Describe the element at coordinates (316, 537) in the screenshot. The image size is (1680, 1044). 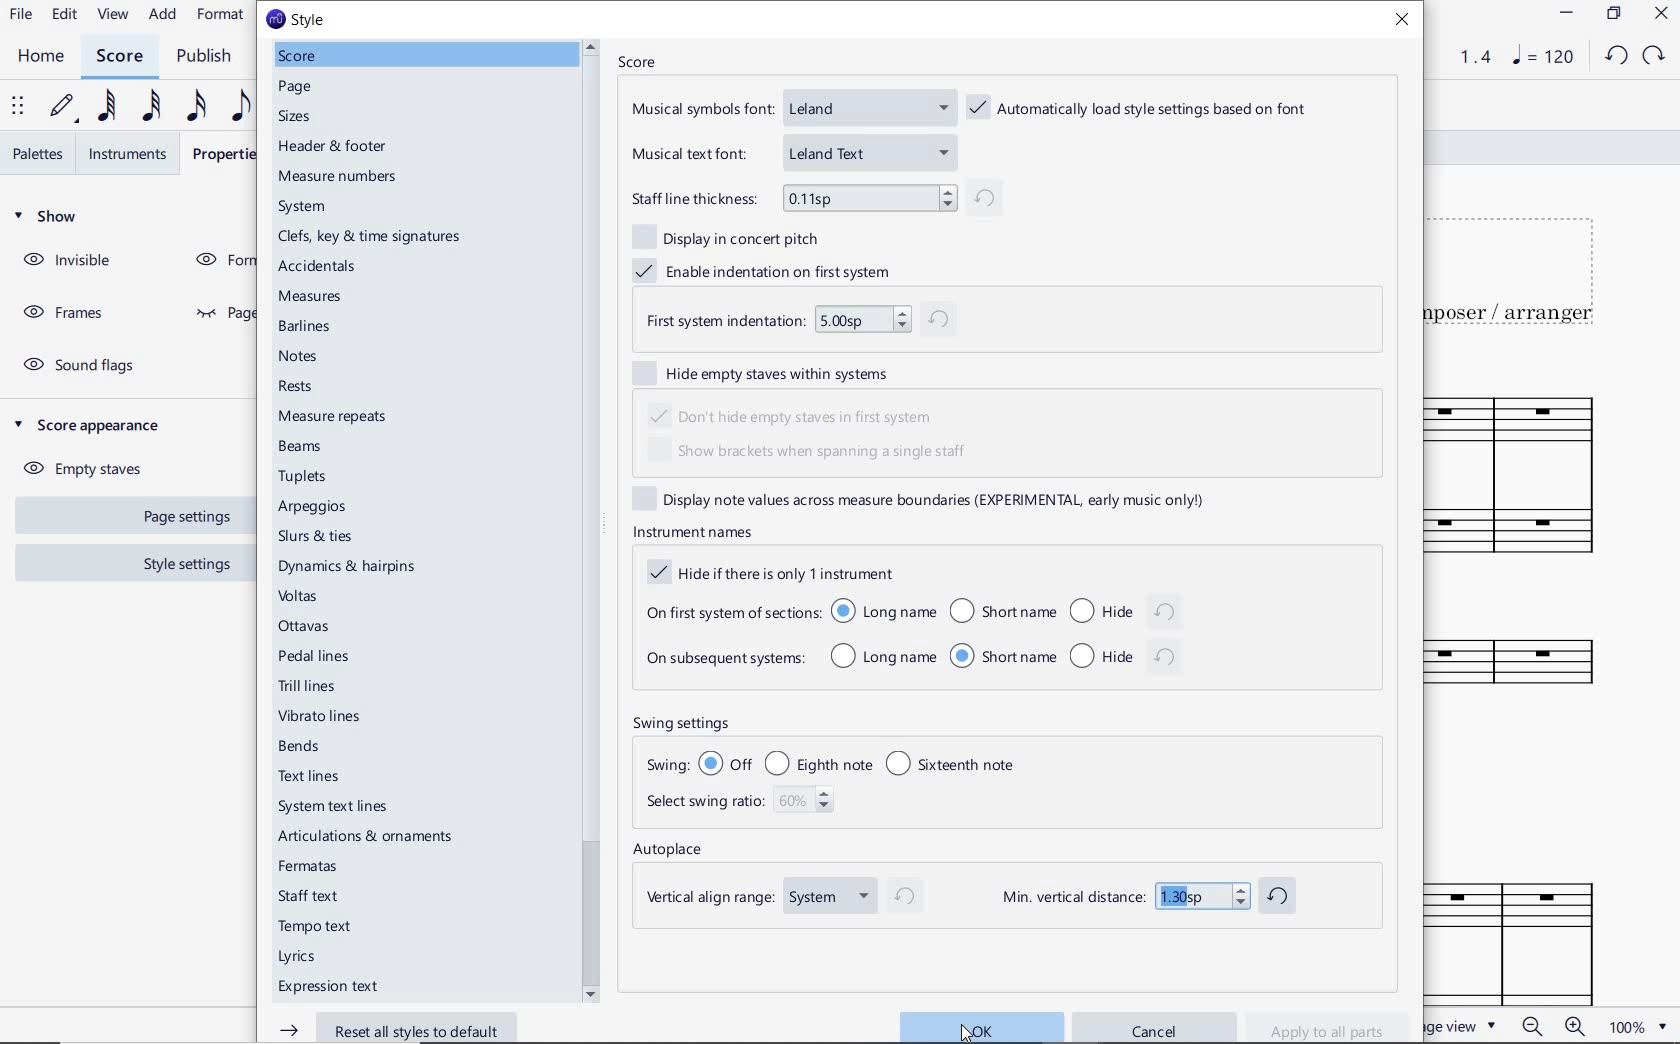
I see `slur & ties` at that location.